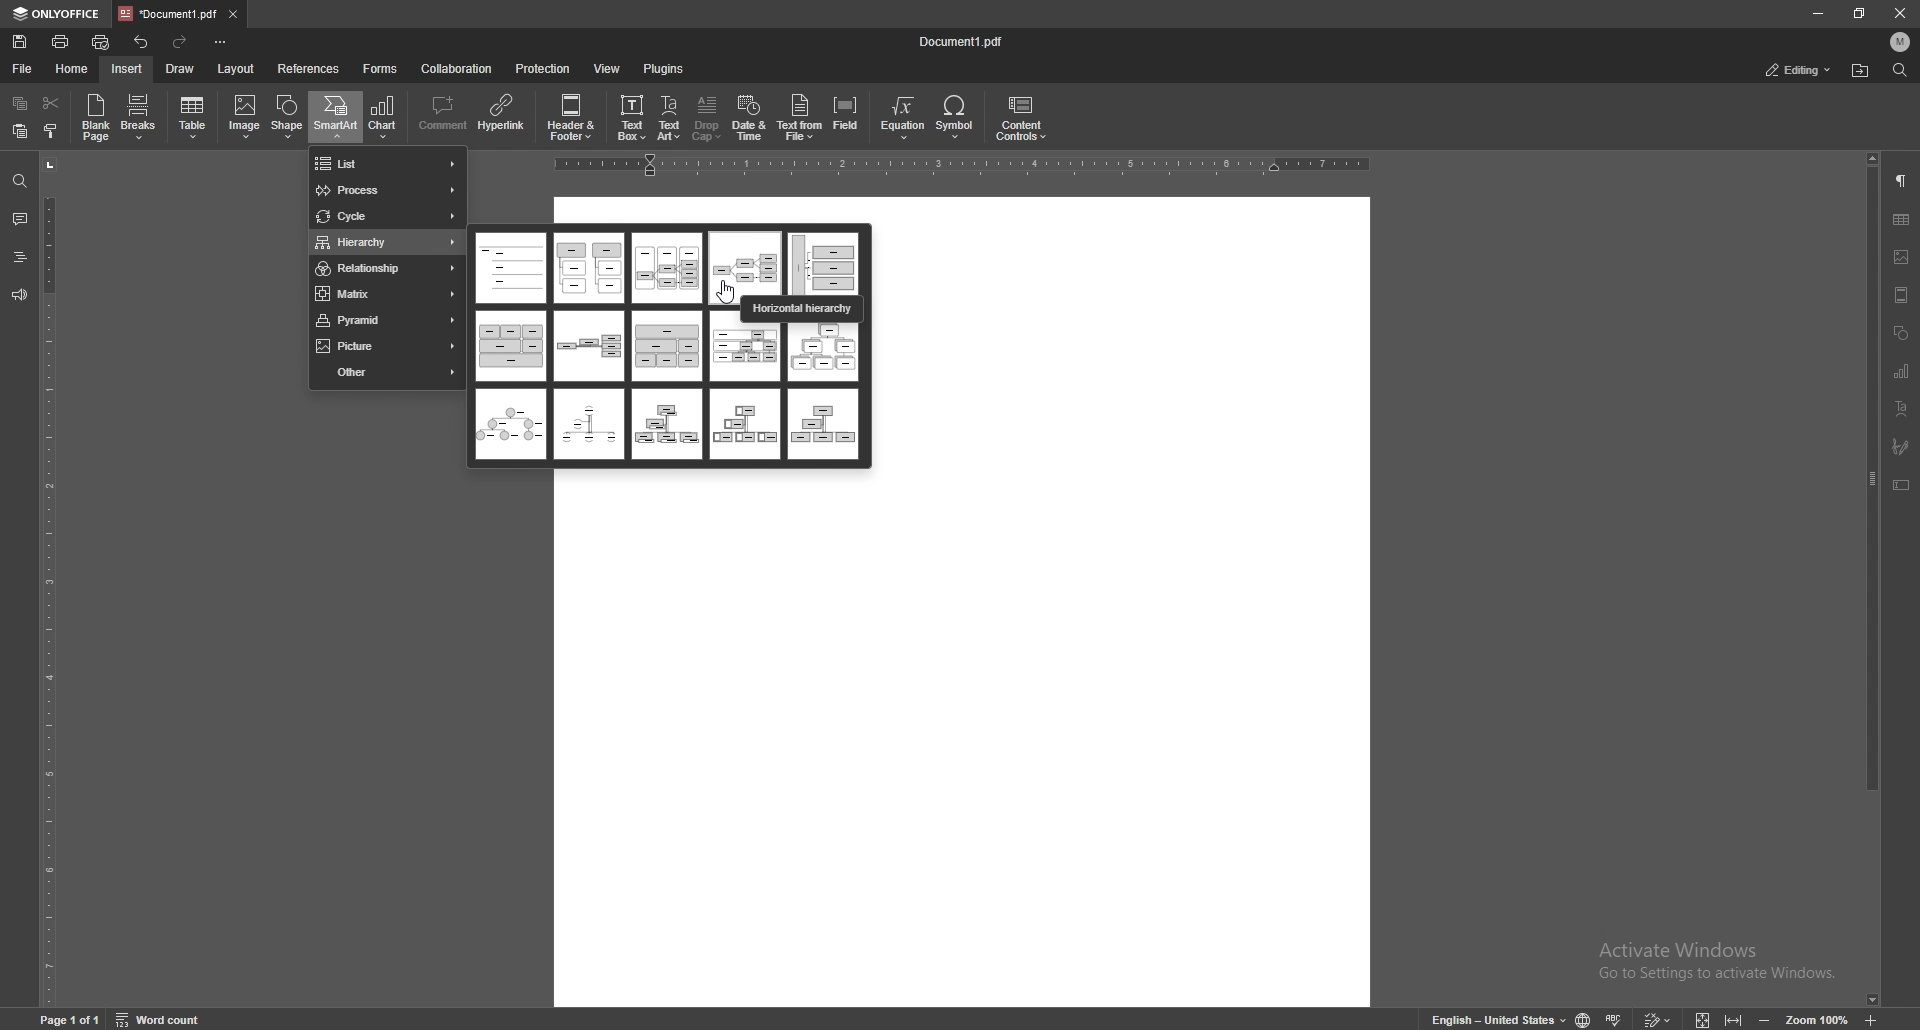  Describe the element at coordinates (96, 117) in the screenshot. I see `blank page` at that location.